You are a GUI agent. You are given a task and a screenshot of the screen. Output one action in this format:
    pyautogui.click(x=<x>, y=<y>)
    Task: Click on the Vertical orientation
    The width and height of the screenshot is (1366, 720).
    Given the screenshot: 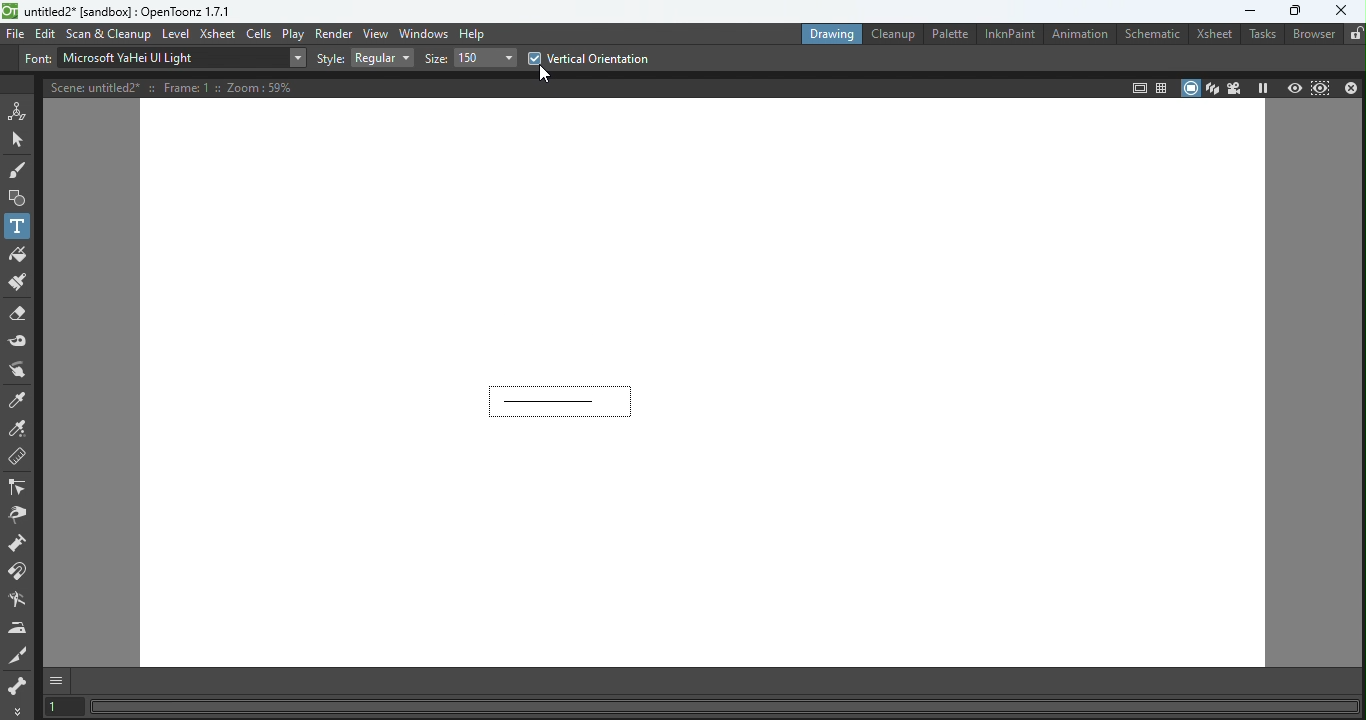 What is the action you would take?
    pyautogui.click(x=587, y=58)
    